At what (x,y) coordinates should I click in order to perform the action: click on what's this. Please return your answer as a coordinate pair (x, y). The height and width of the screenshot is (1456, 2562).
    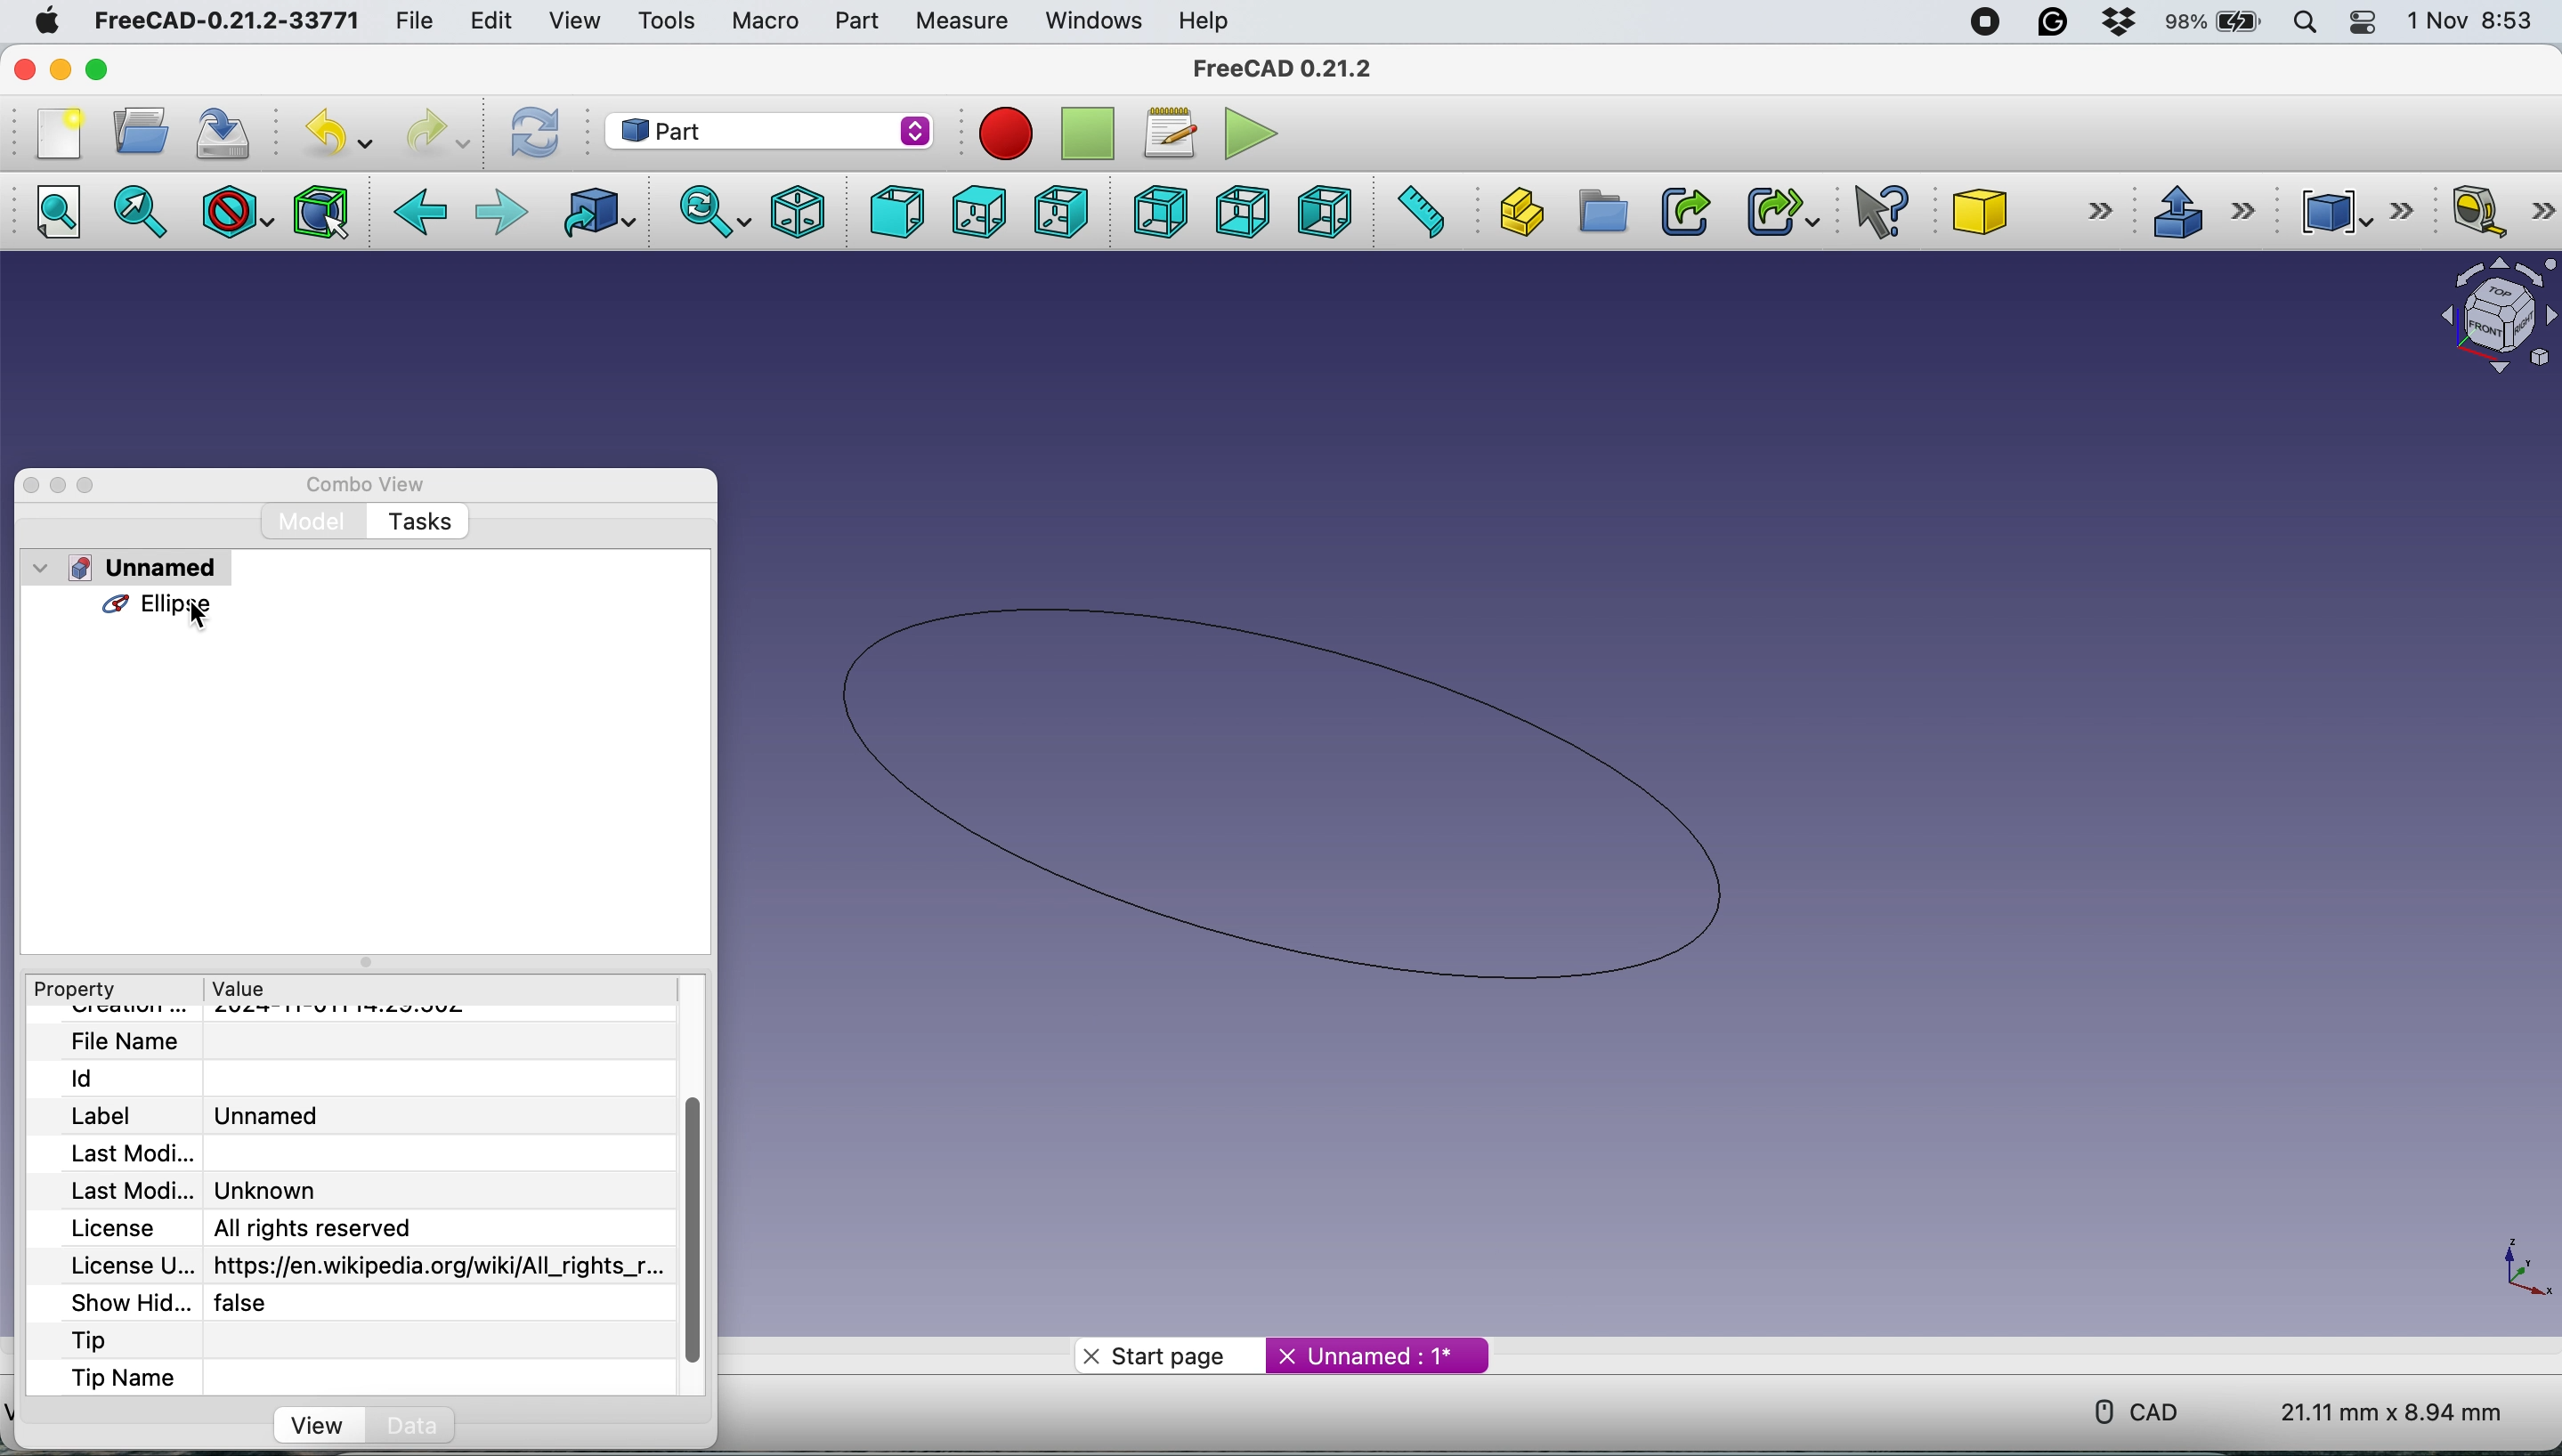
    Looking at the image, I should click on (1887, 213).